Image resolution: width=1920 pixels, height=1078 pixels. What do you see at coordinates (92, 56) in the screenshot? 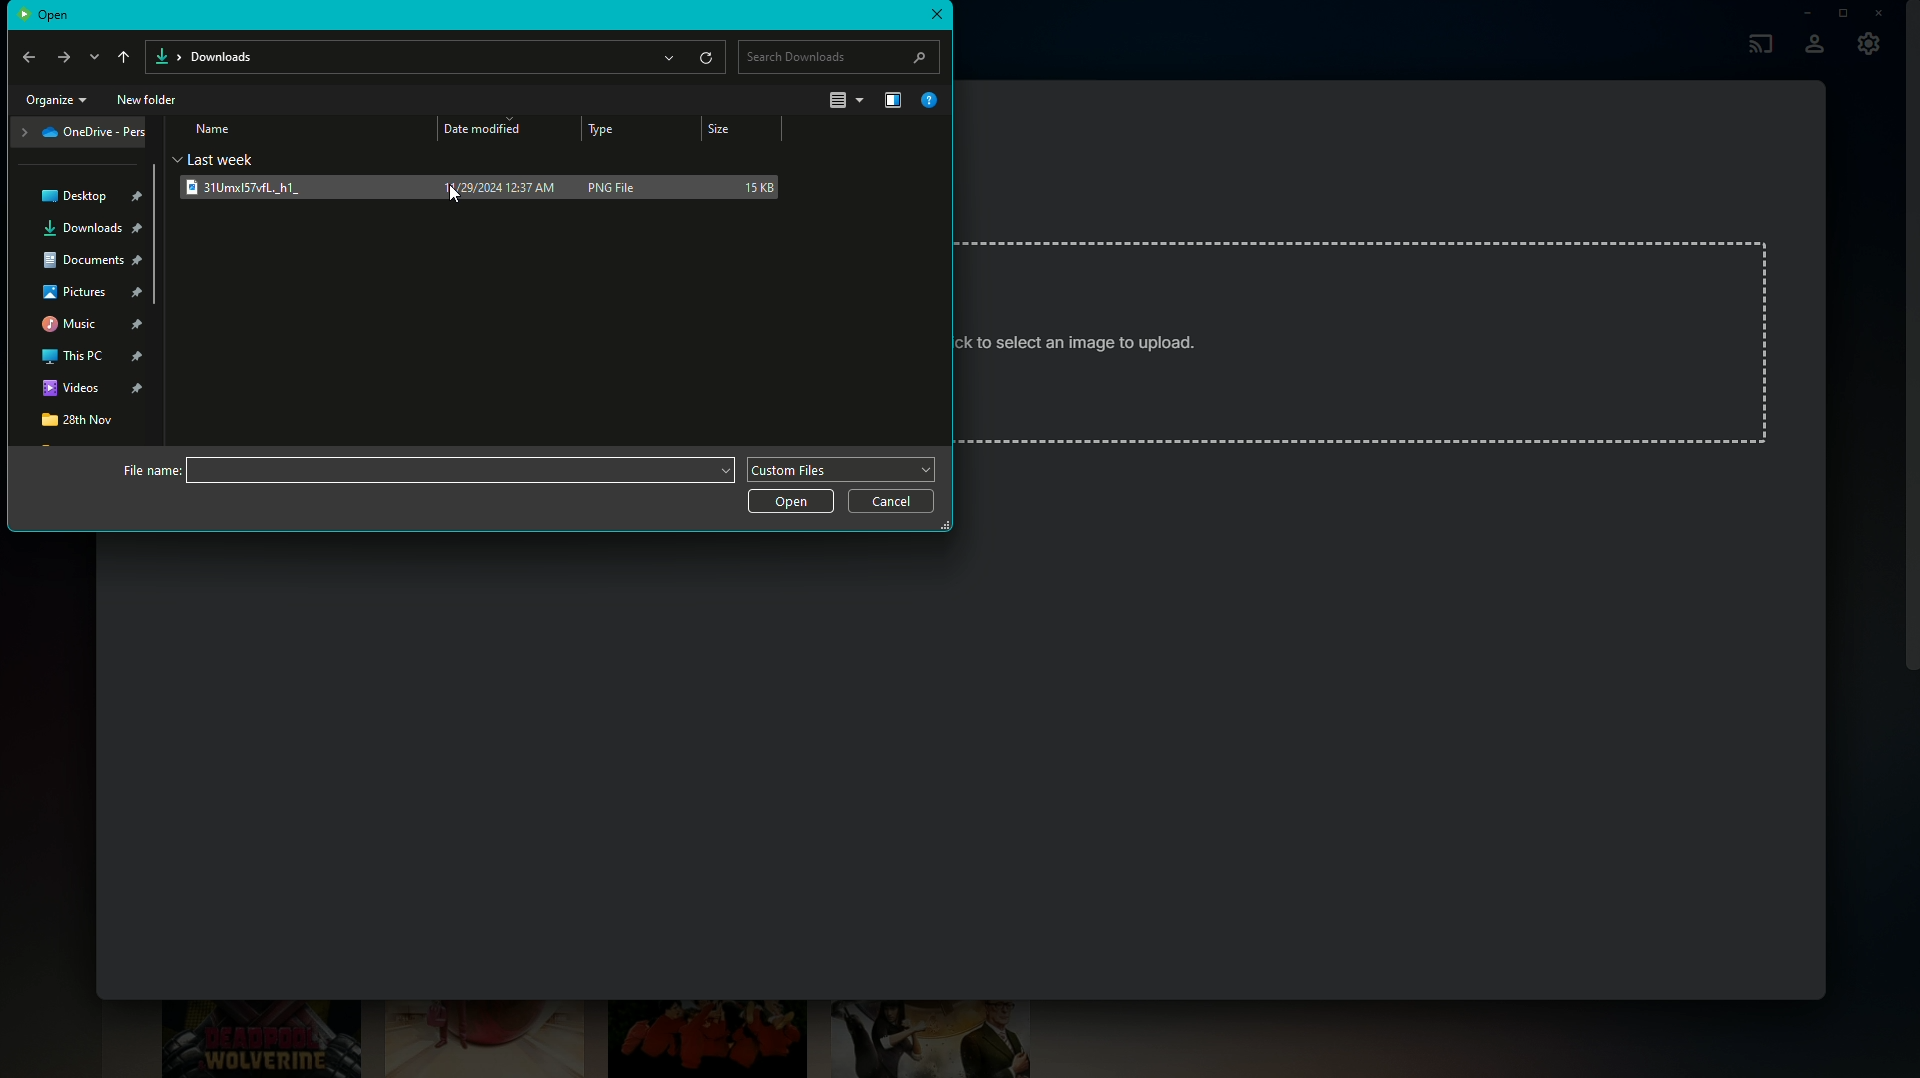
I see `Move down` at bounding box center [92, 56].